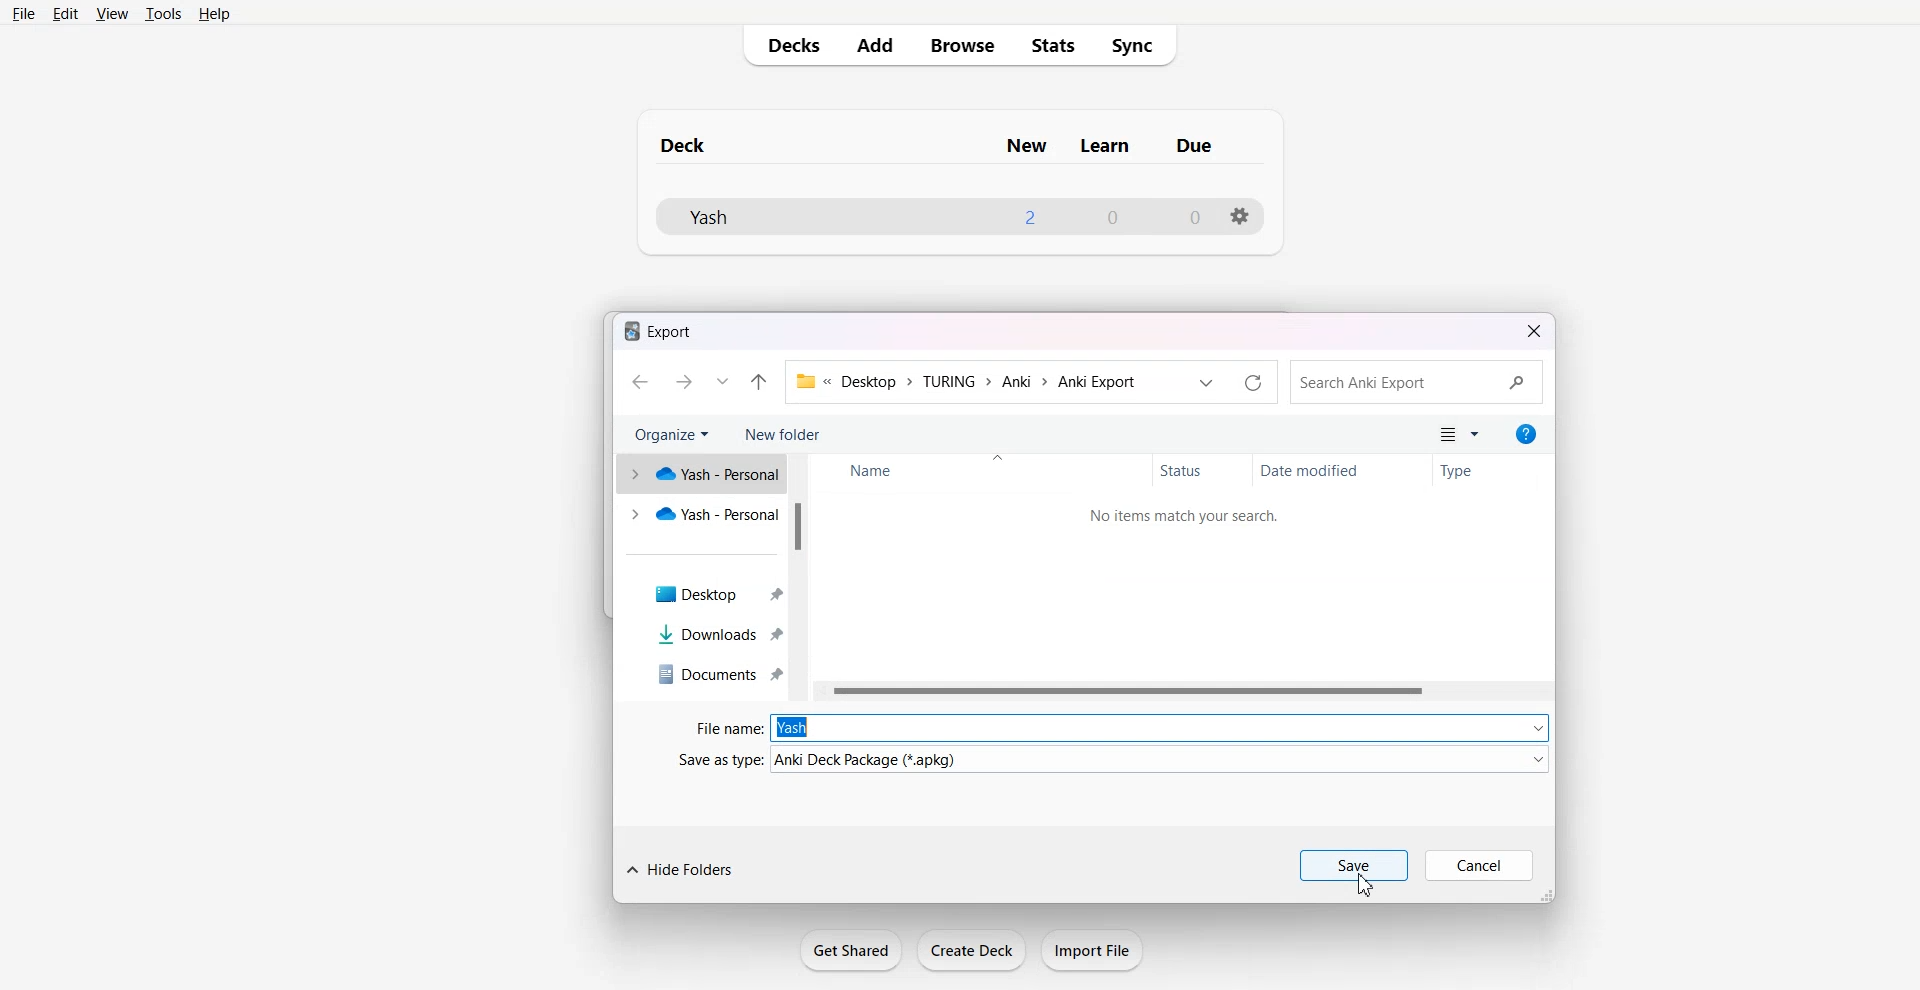 This screenshot has height=990, width=1920. I want to click on 0, so click(1193, 217).